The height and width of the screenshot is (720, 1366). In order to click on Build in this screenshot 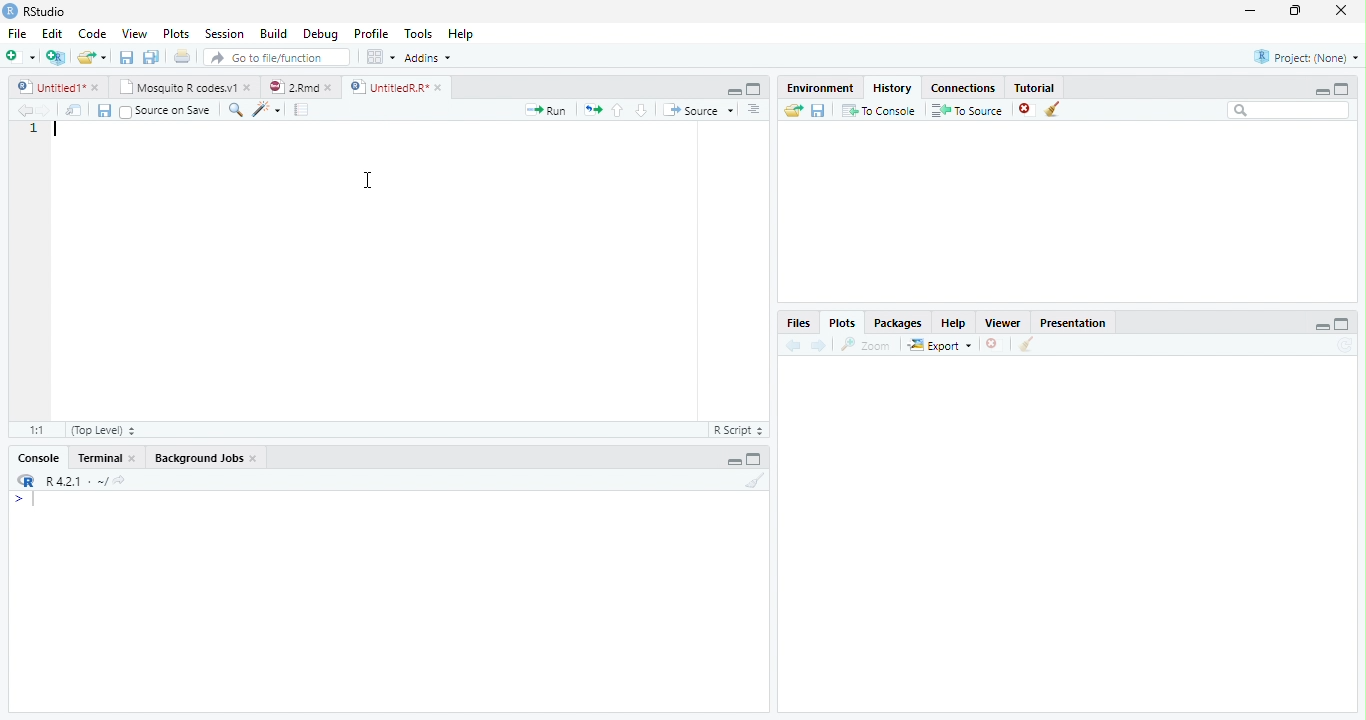, I will do `click(273, 33)`.